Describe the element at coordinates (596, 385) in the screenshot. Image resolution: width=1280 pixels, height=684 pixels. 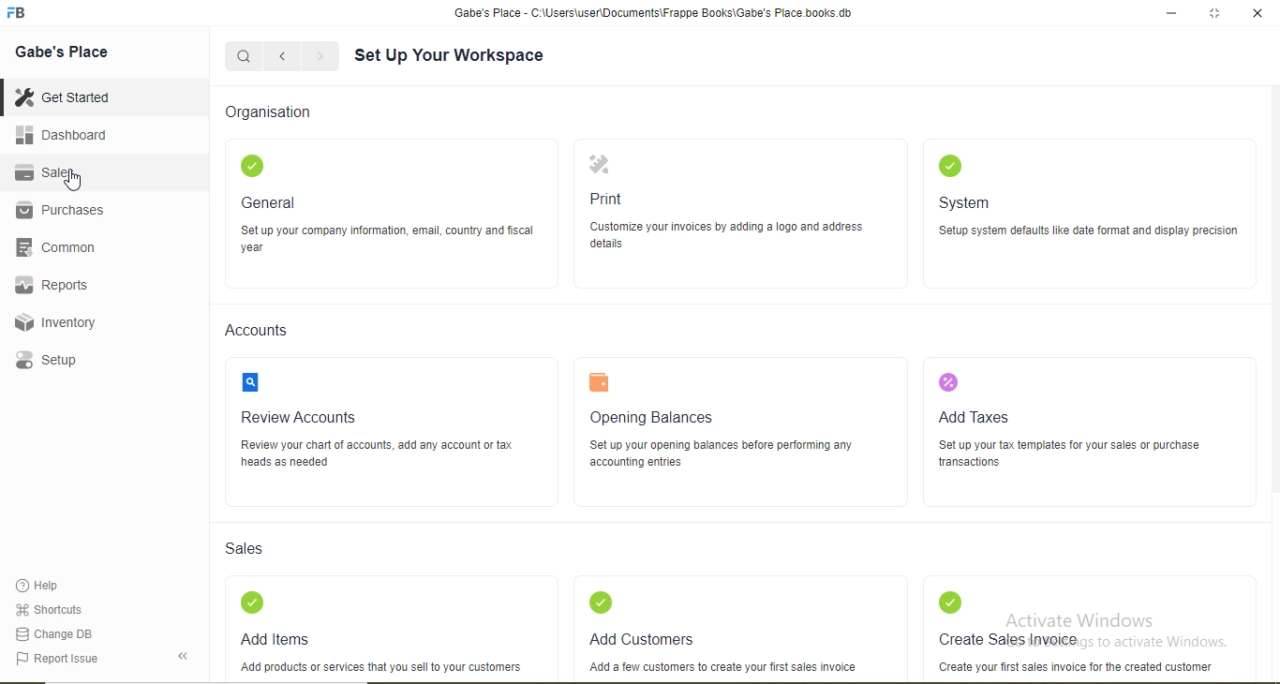
I see `text` at that location.